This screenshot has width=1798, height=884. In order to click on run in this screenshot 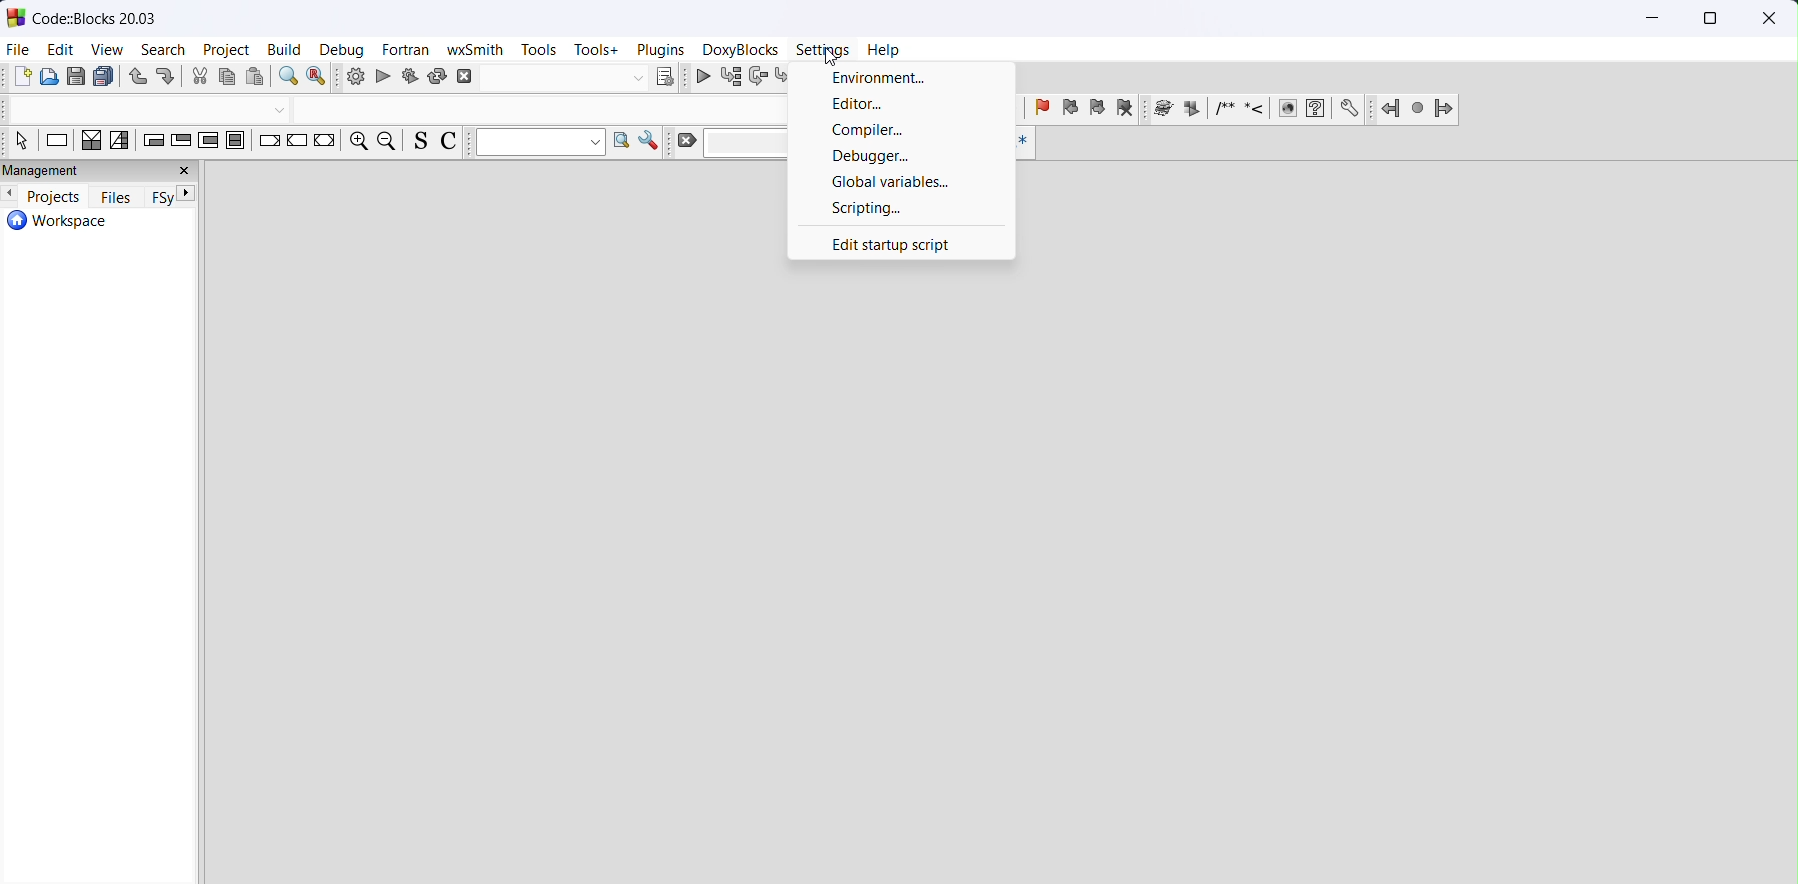, I will do `click(385, 77)`.